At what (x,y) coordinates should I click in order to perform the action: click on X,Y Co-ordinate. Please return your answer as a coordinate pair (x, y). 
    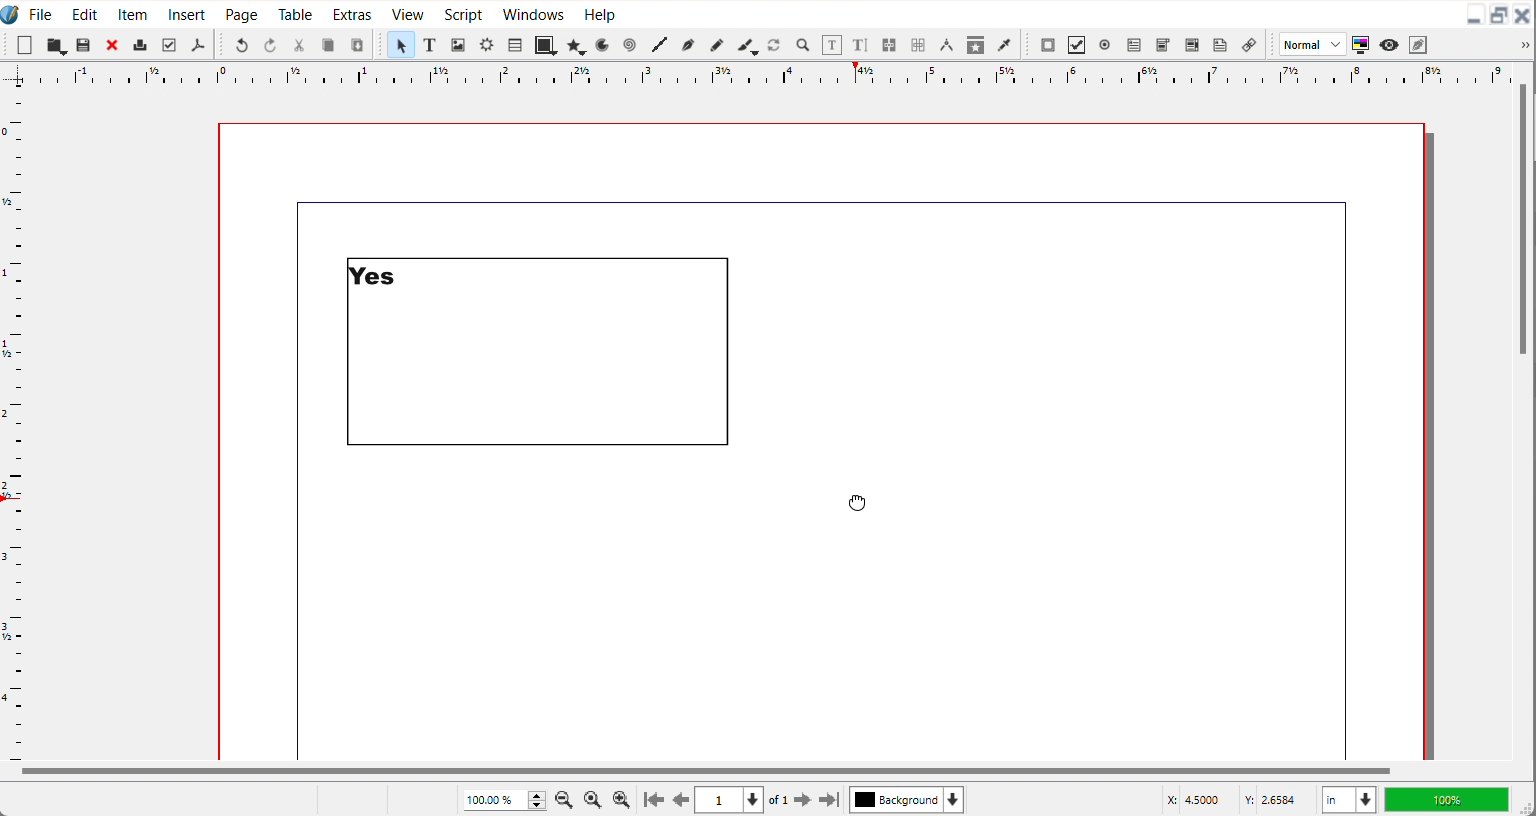
    Looking at the image, I should click on (1235, 799).